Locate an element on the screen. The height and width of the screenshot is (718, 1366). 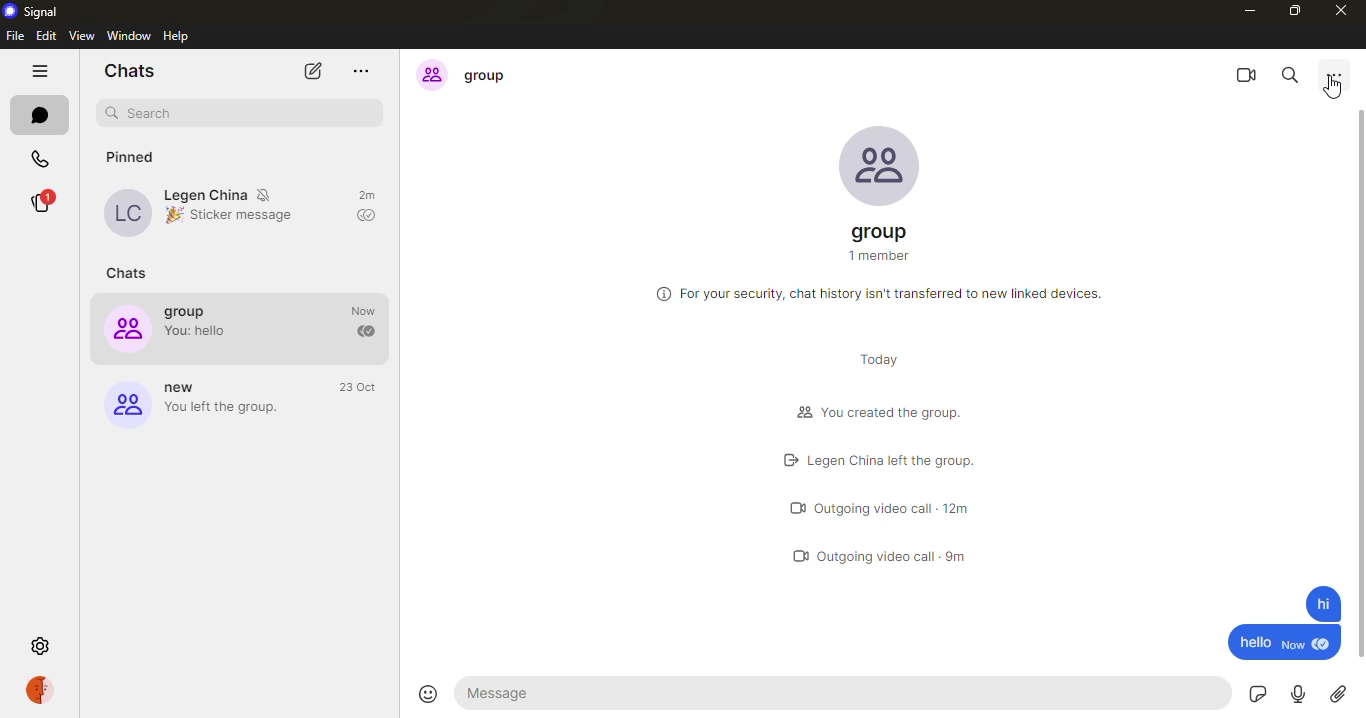
seen is located at coordinates (1328, 647).